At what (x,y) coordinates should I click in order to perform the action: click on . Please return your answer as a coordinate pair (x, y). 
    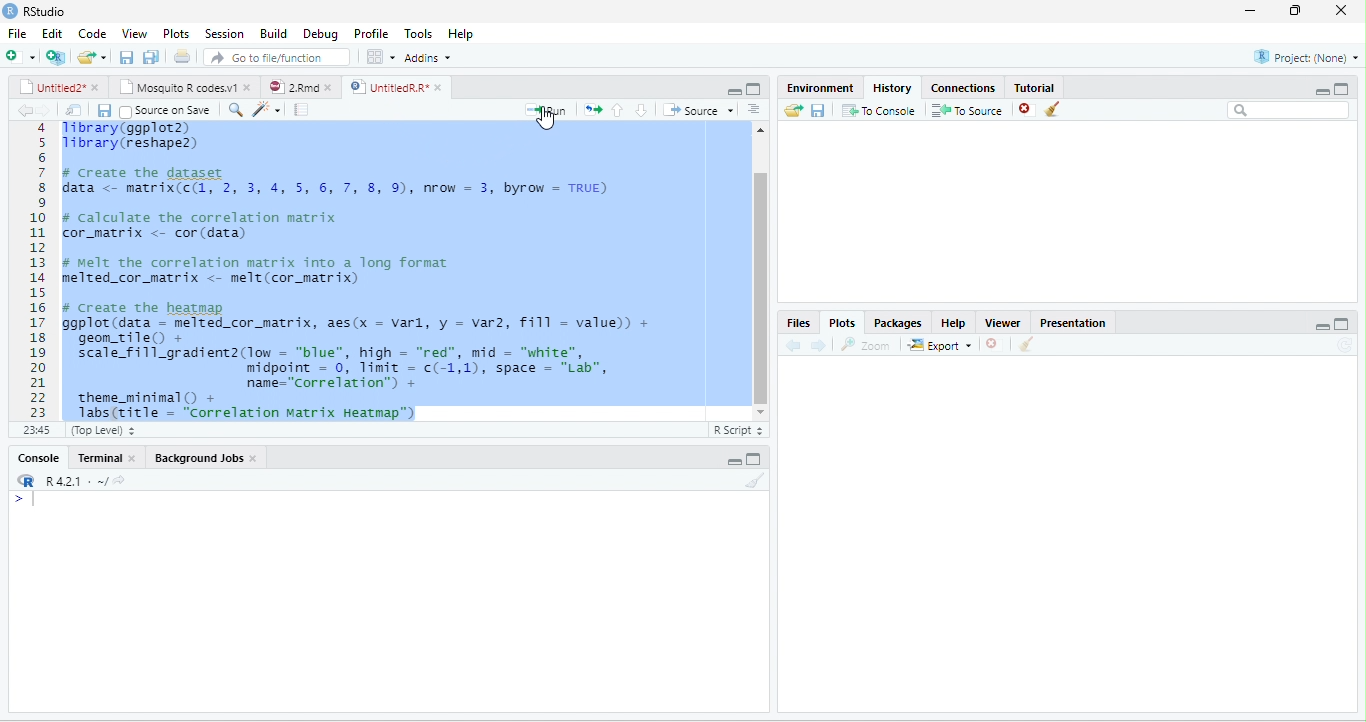
    Looking at the image, I should click on (762, 109).